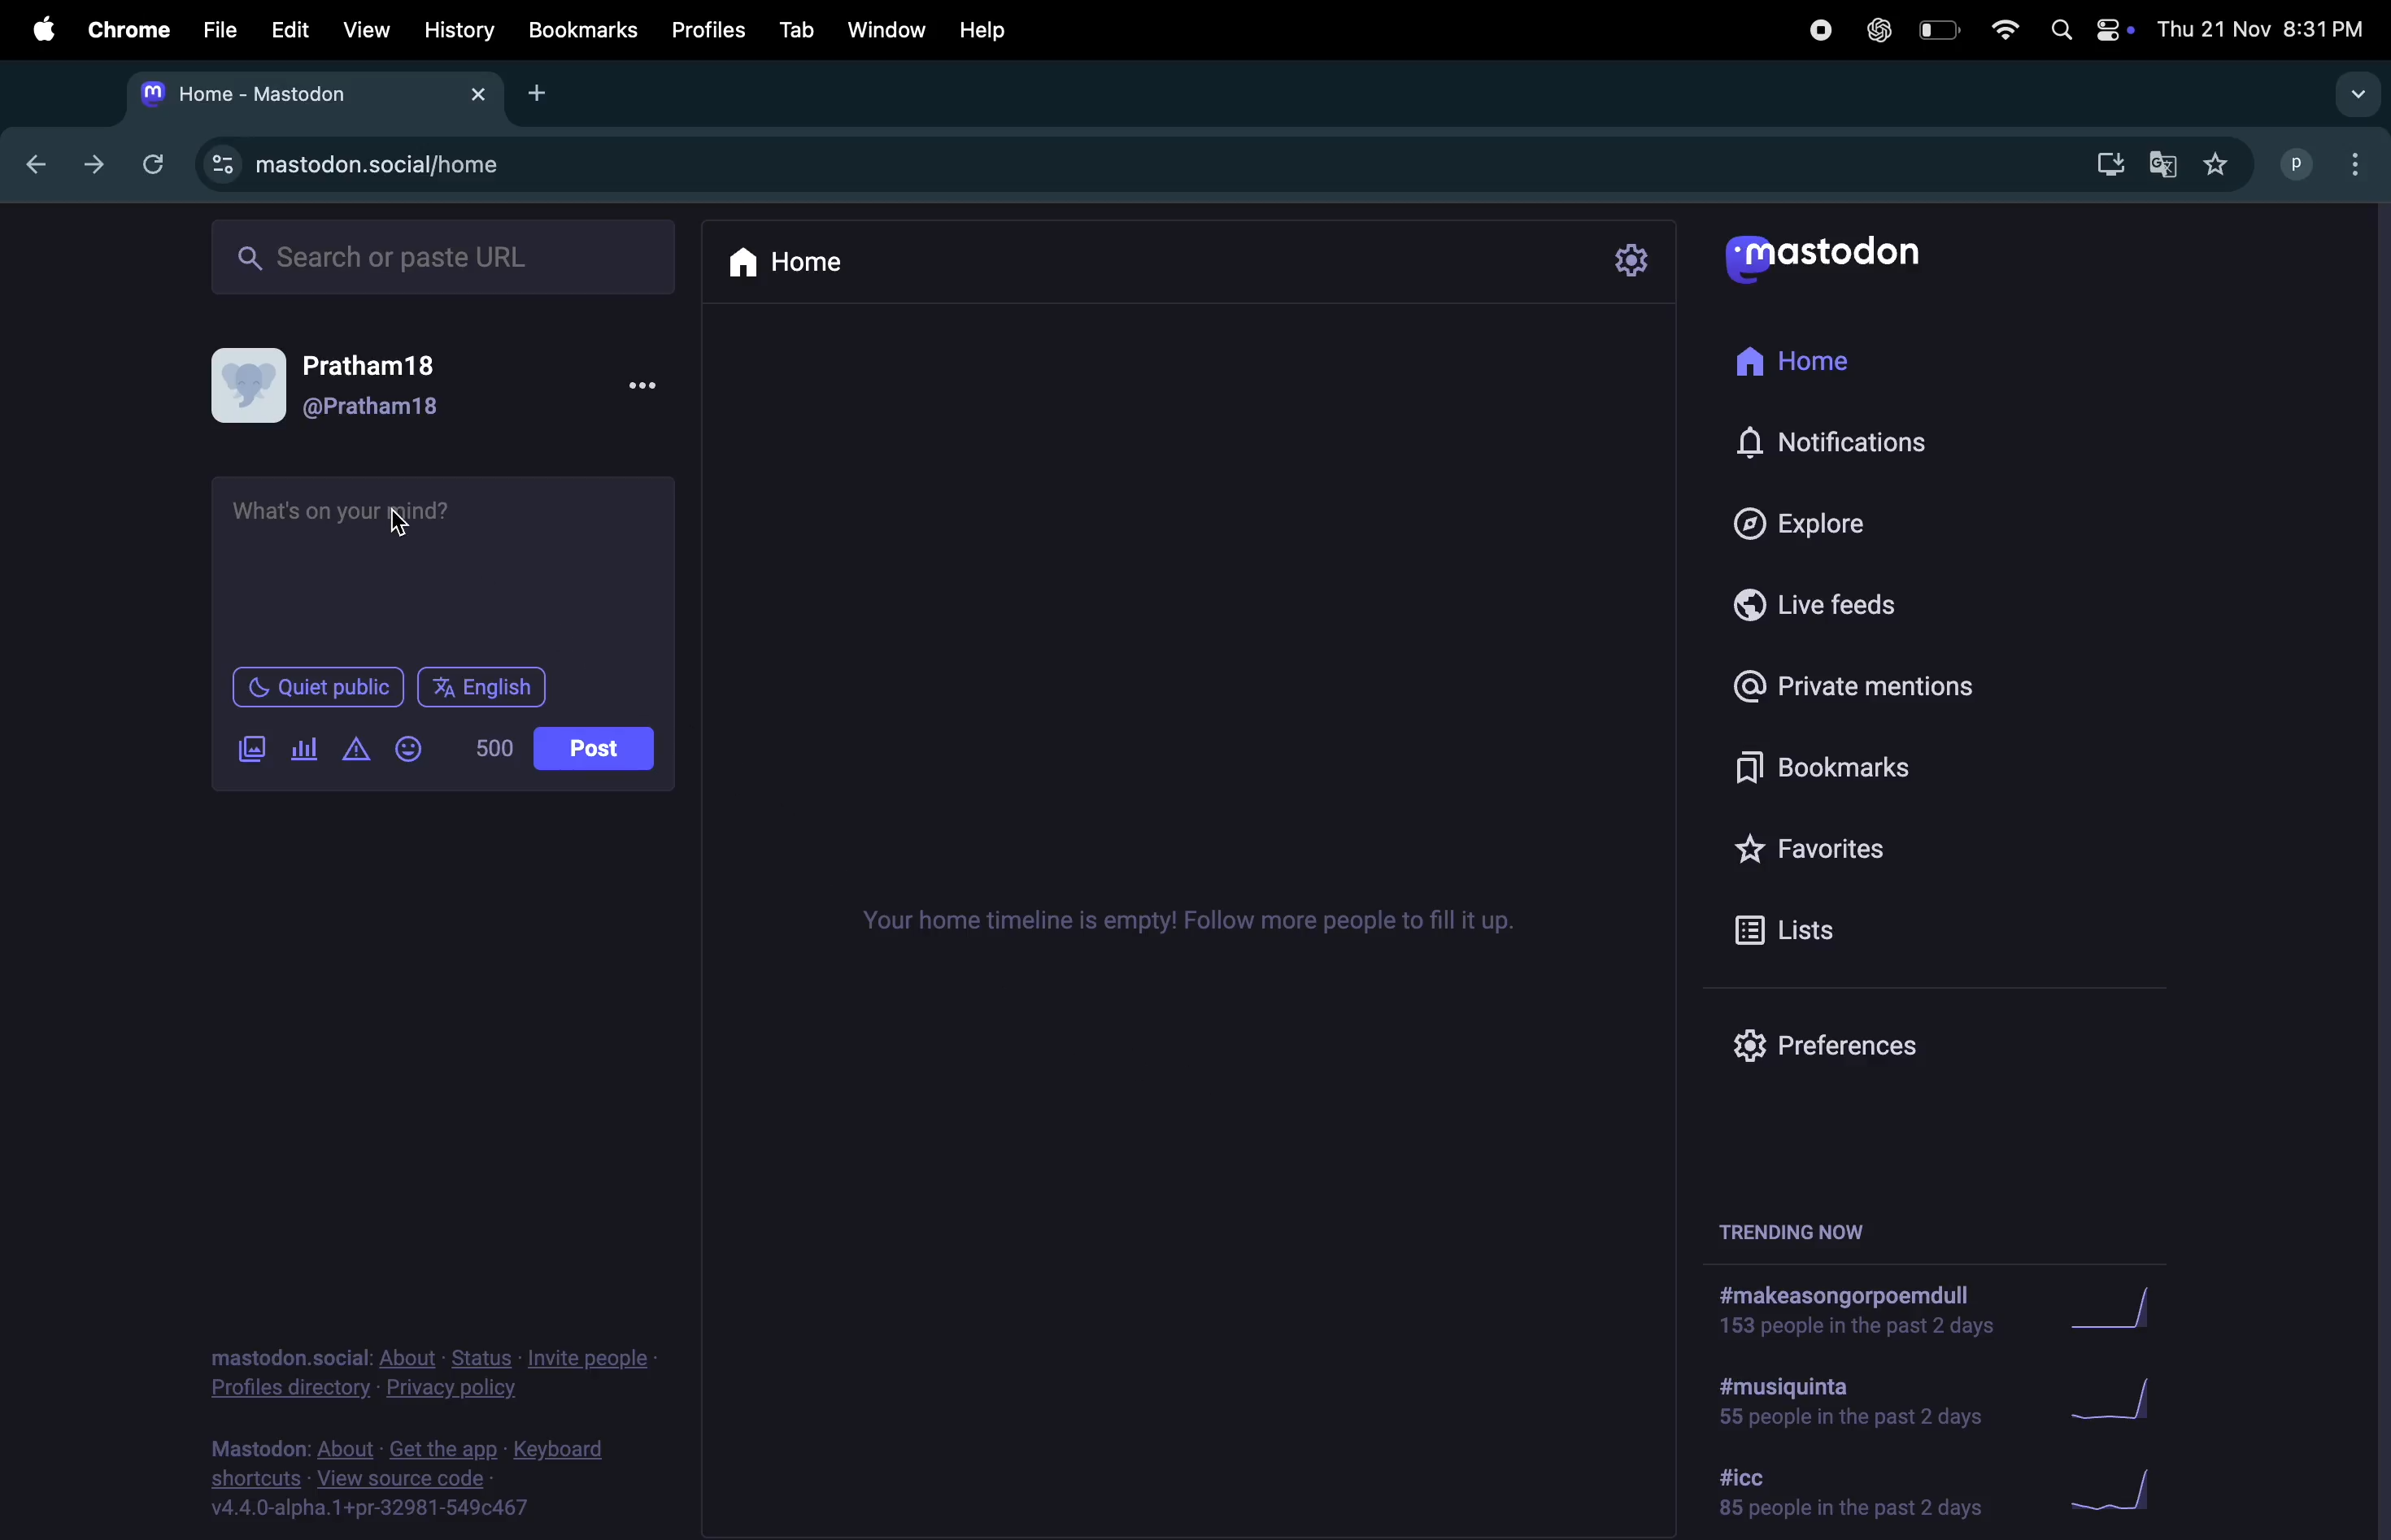 This screenshot has height=1540, width=2391. I want to click on close, so click(476, 95).